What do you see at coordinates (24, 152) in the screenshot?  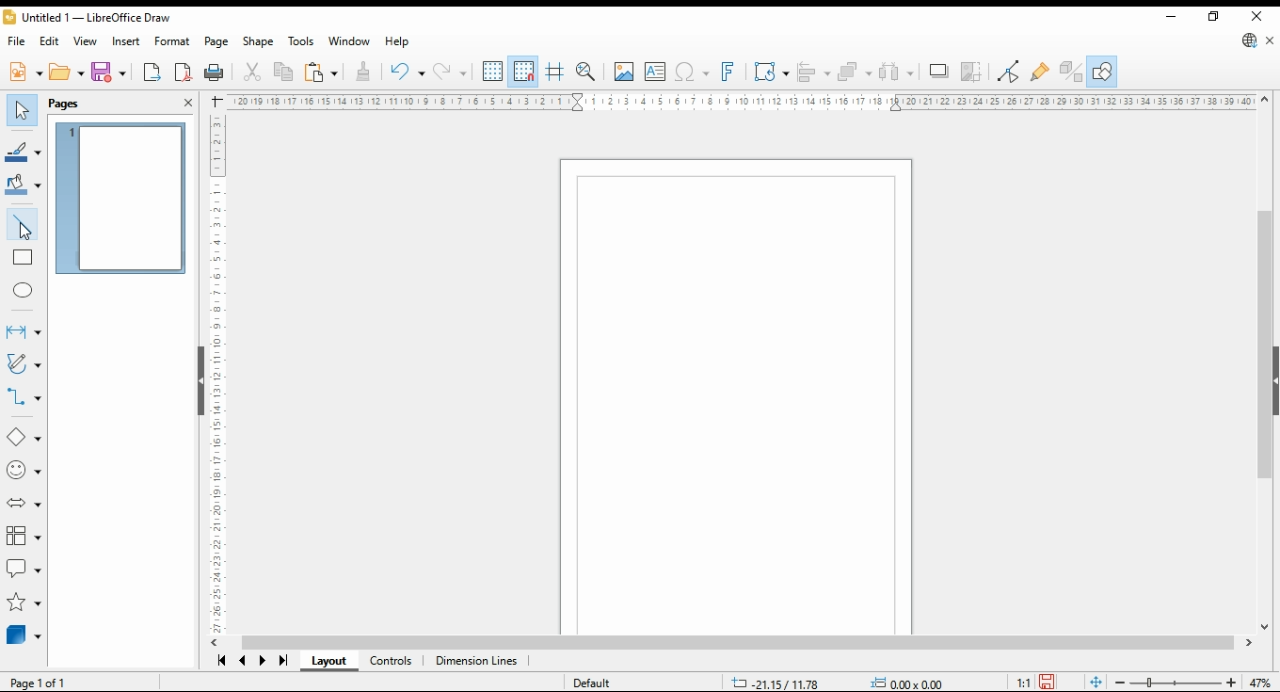 I see `line color` at bounding box center [24, 152].